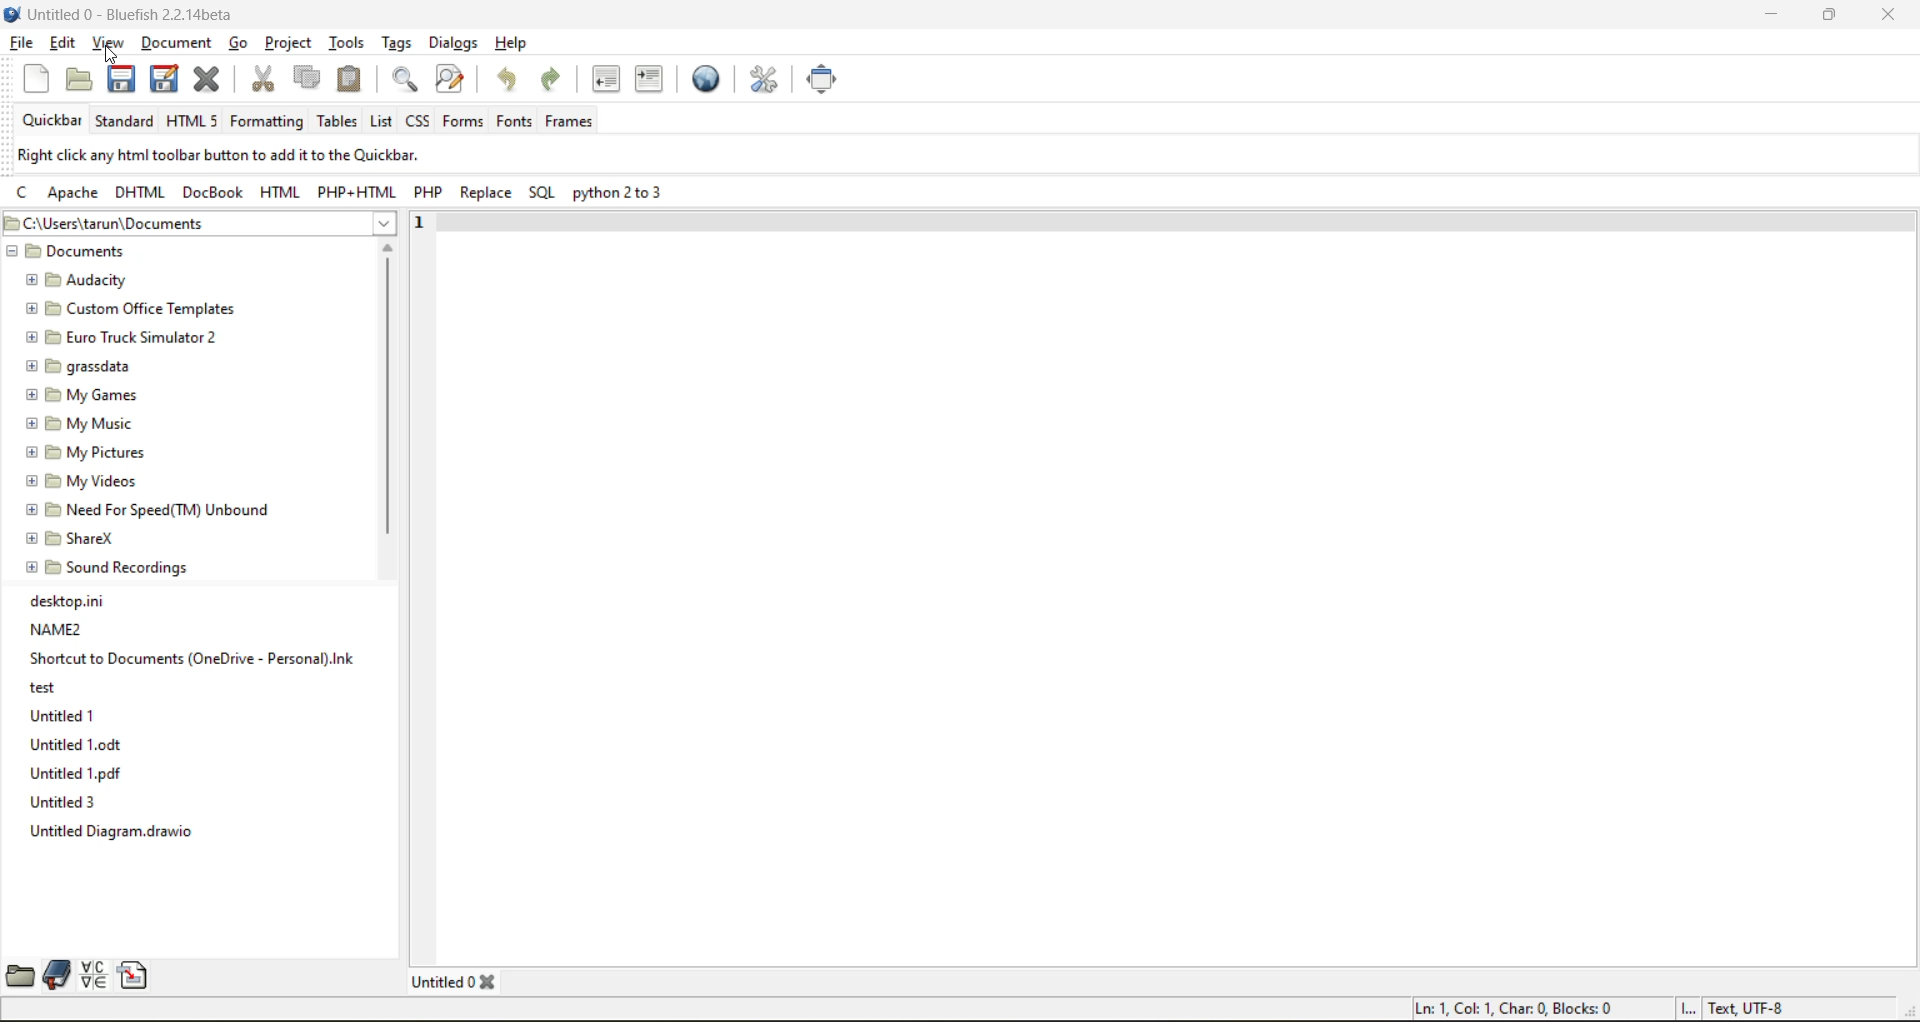  Describe the element at coordinates (65, 800) in the screenshot. I see `Untitled 3` at that location.